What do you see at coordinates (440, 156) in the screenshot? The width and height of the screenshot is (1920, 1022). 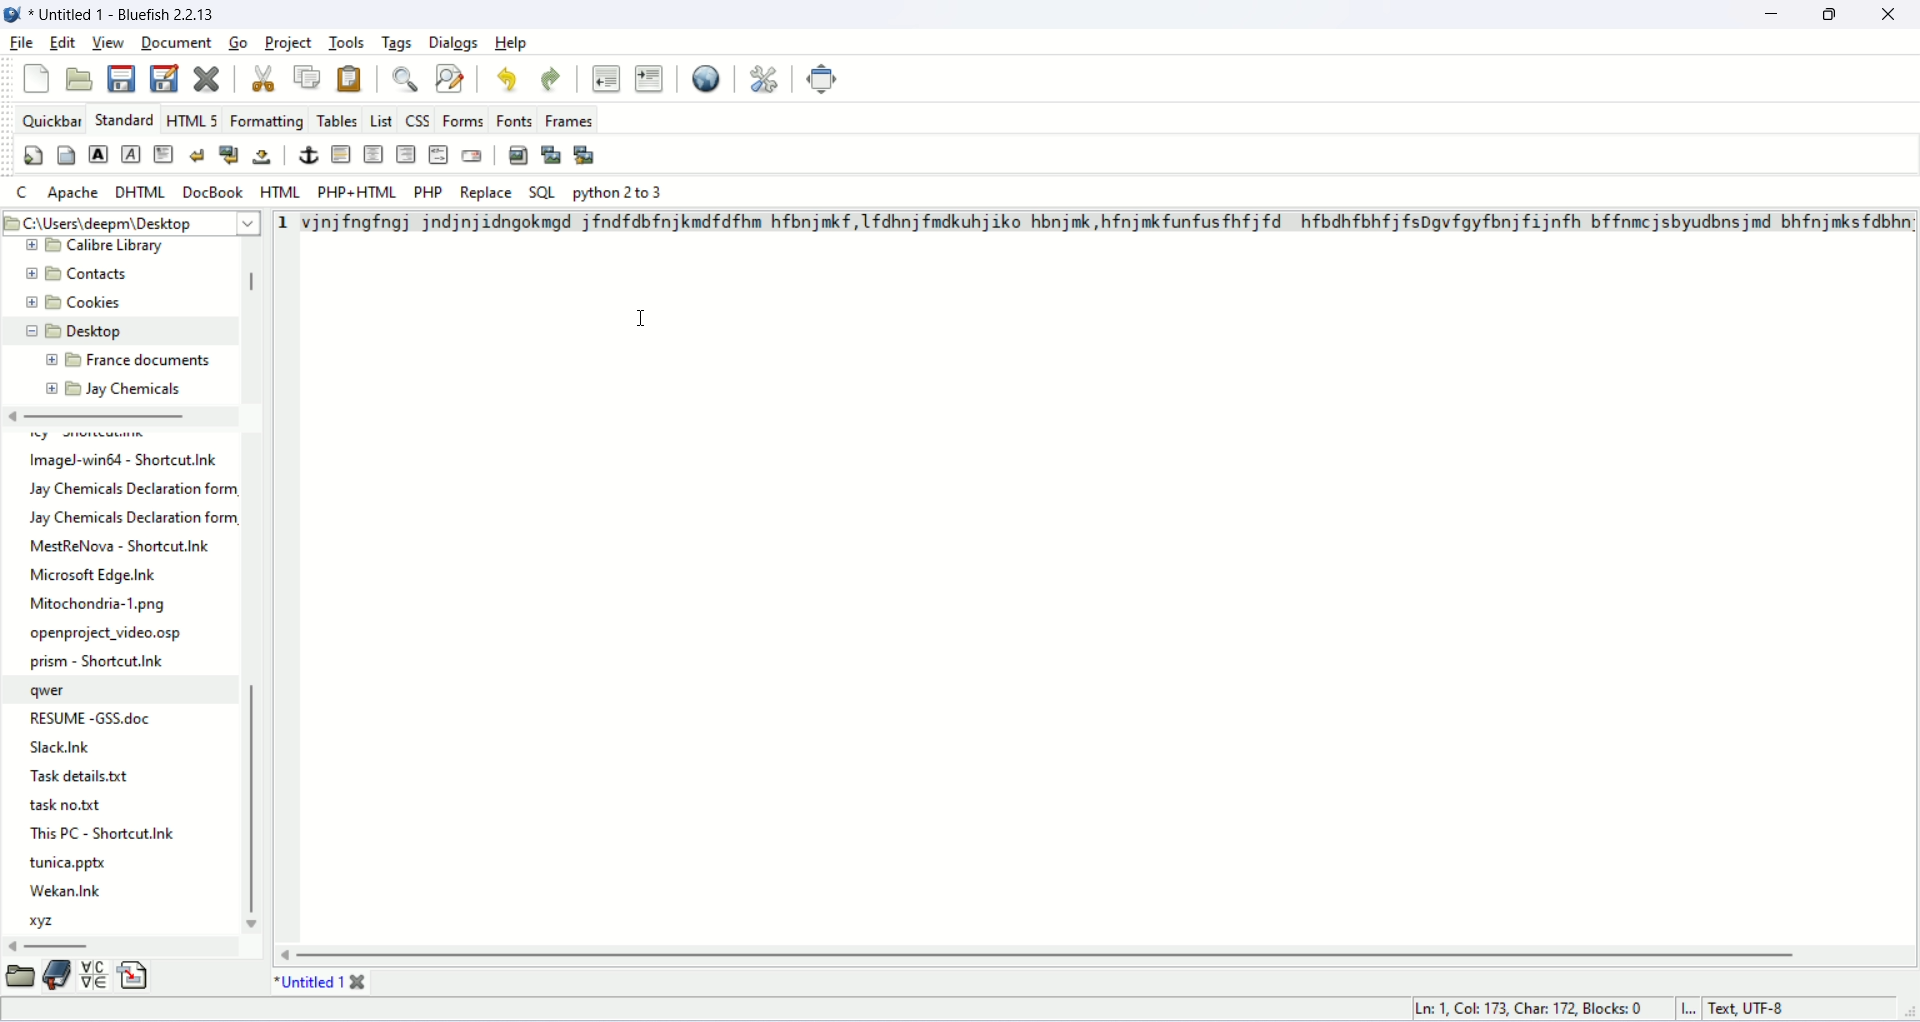 I see `HTML` at bounding box center [440, 156].